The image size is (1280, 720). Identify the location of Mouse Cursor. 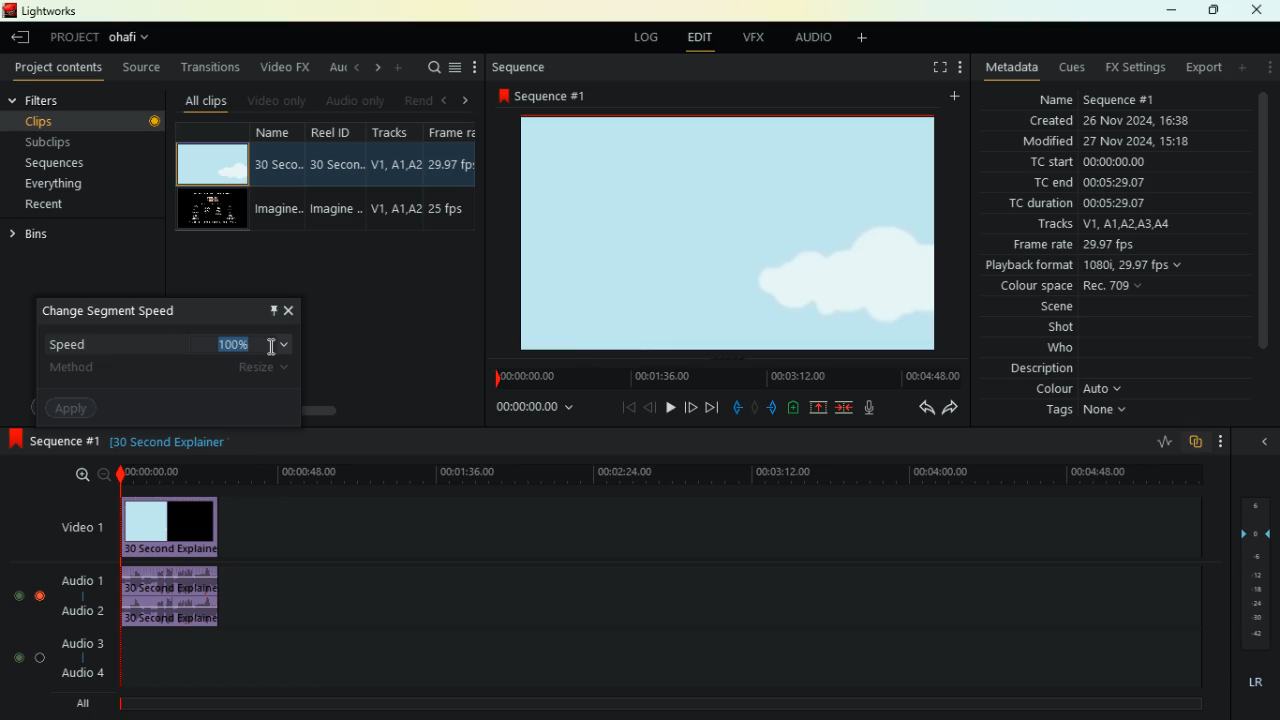
(278, 348).